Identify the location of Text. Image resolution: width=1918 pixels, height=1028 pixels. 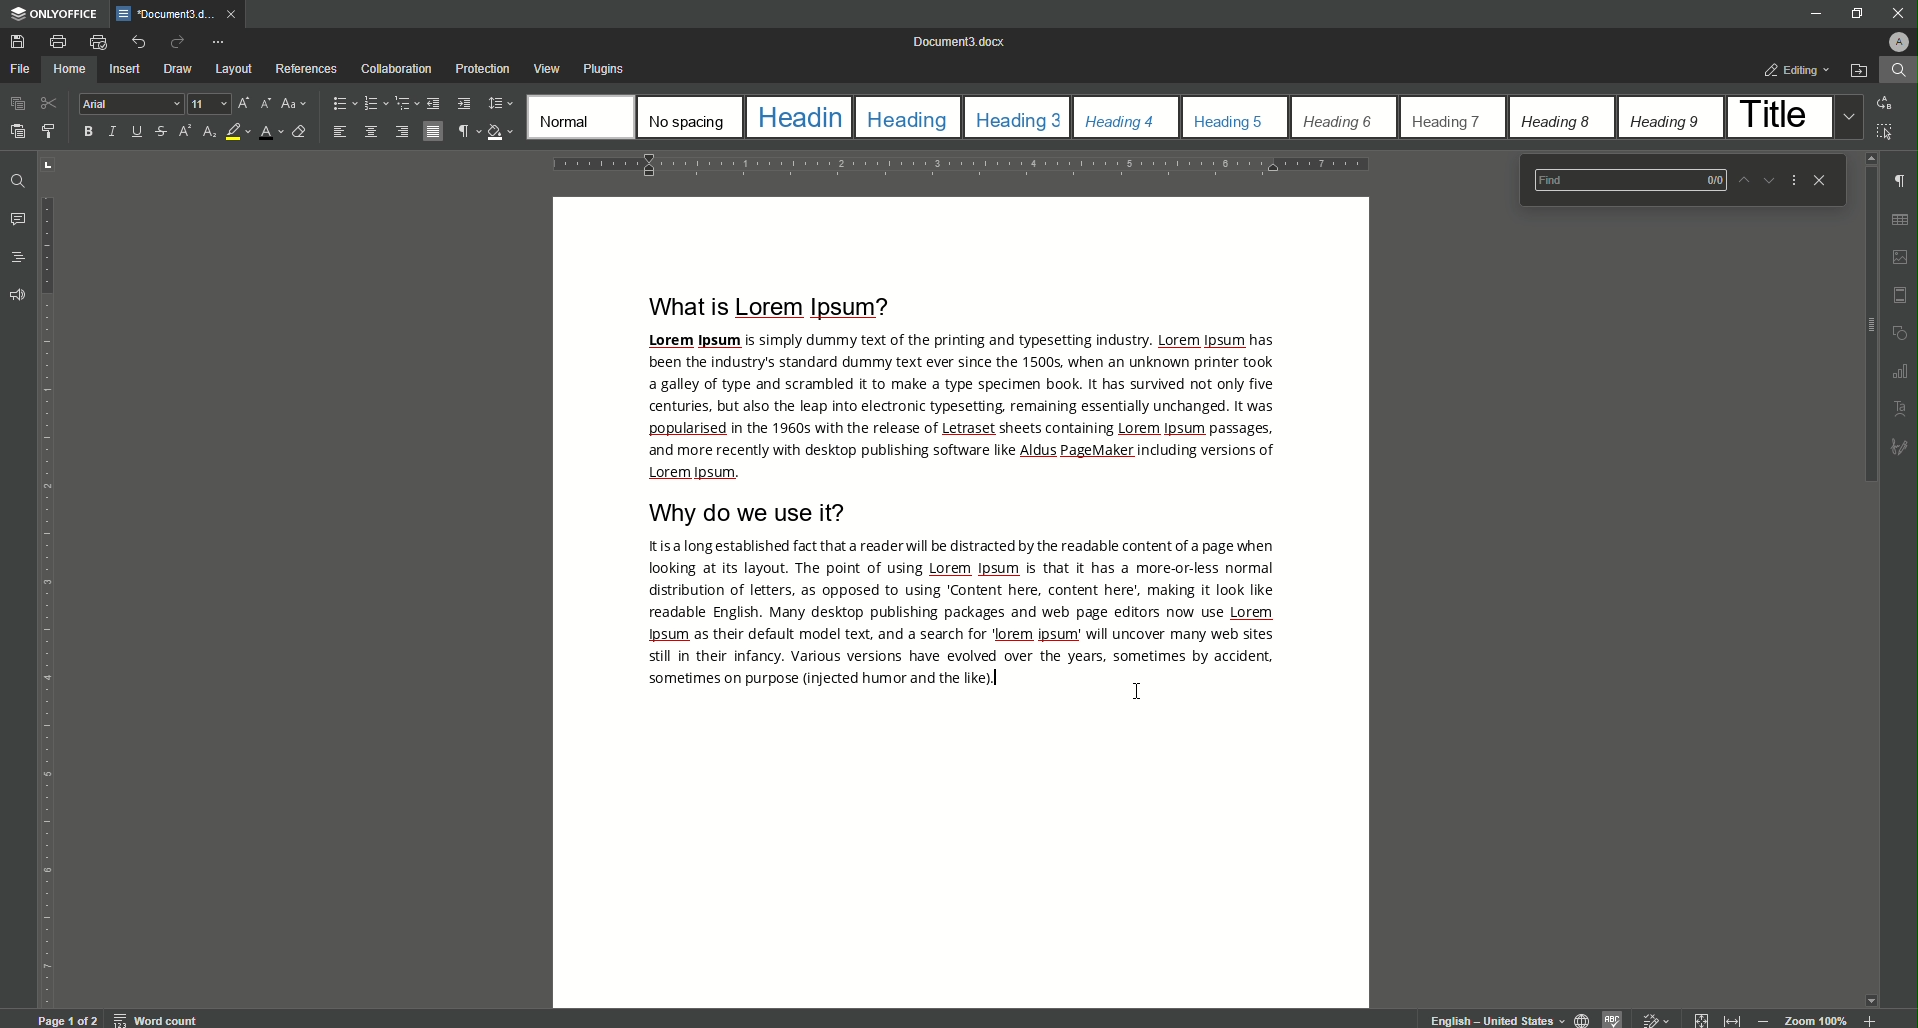
(963, 408).